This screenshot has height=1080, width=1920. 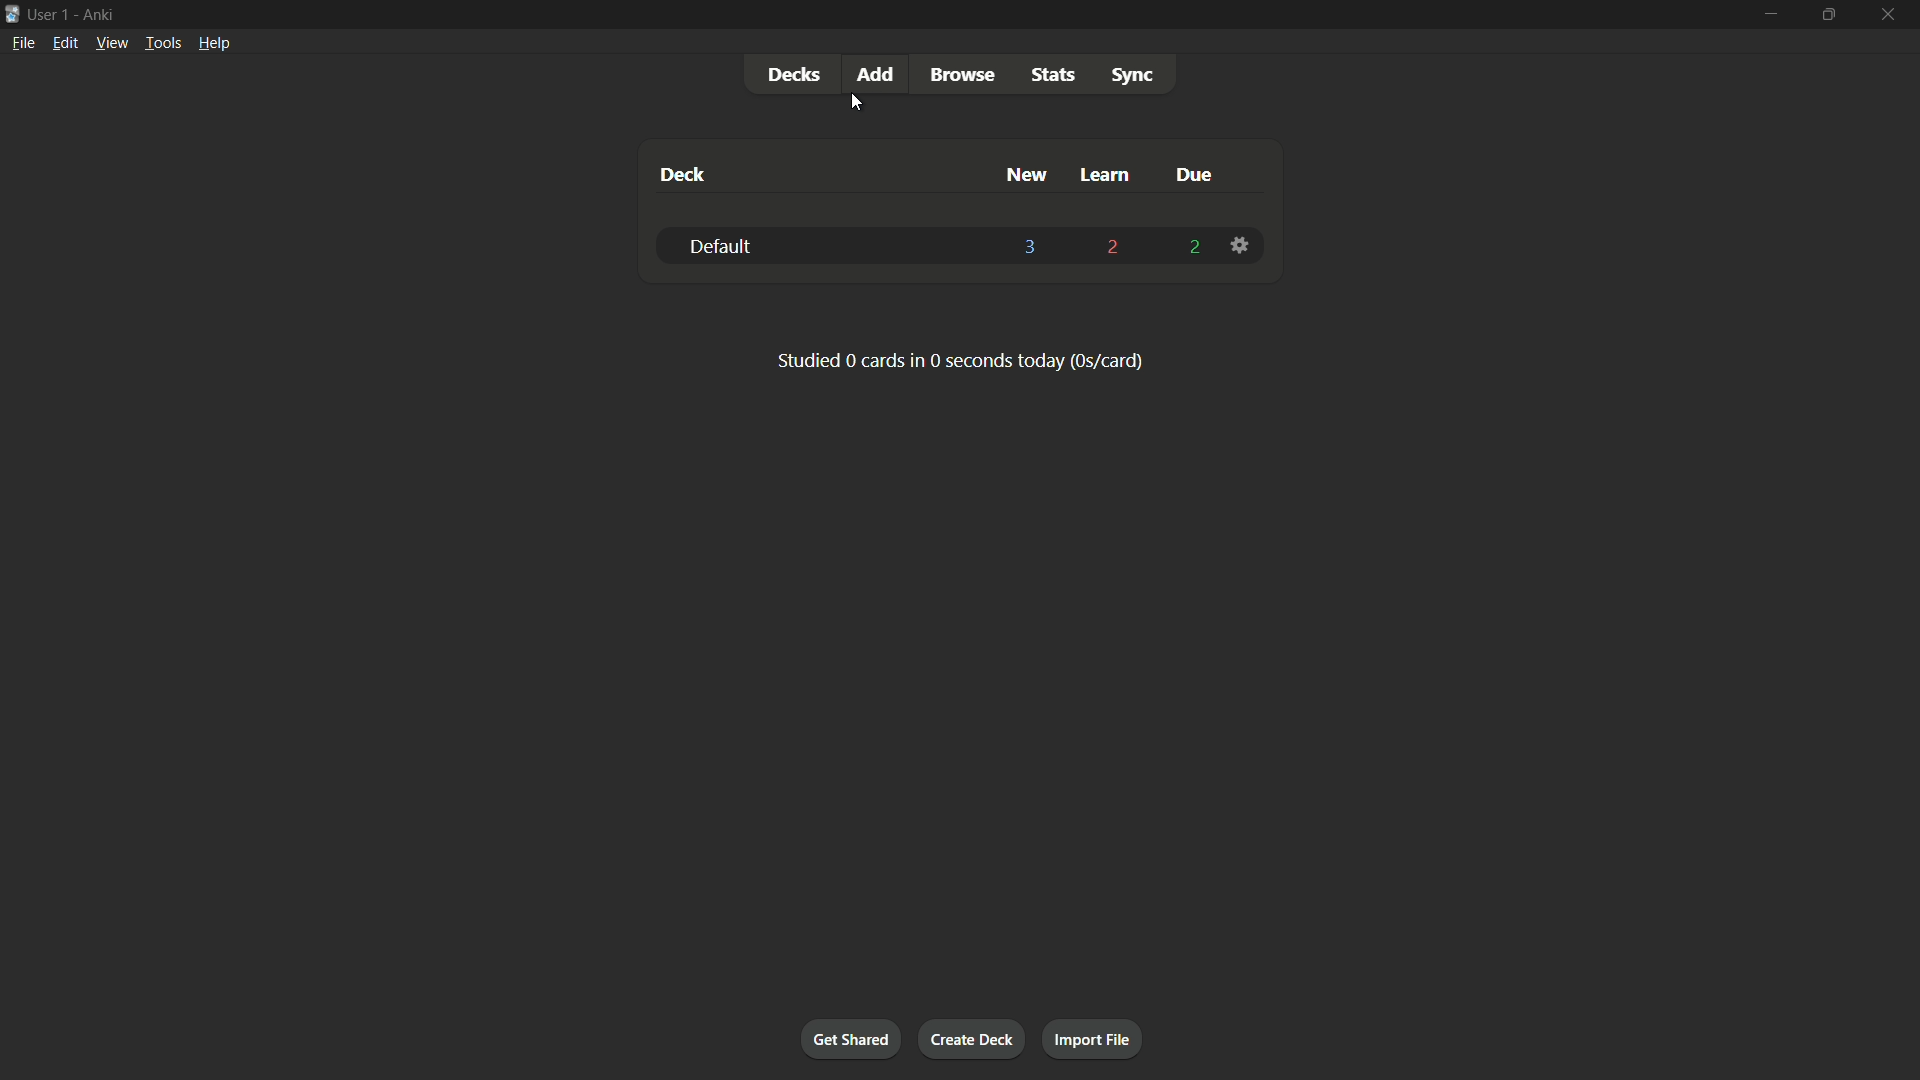 I want to click on stats, so click(x=1055, y=75).